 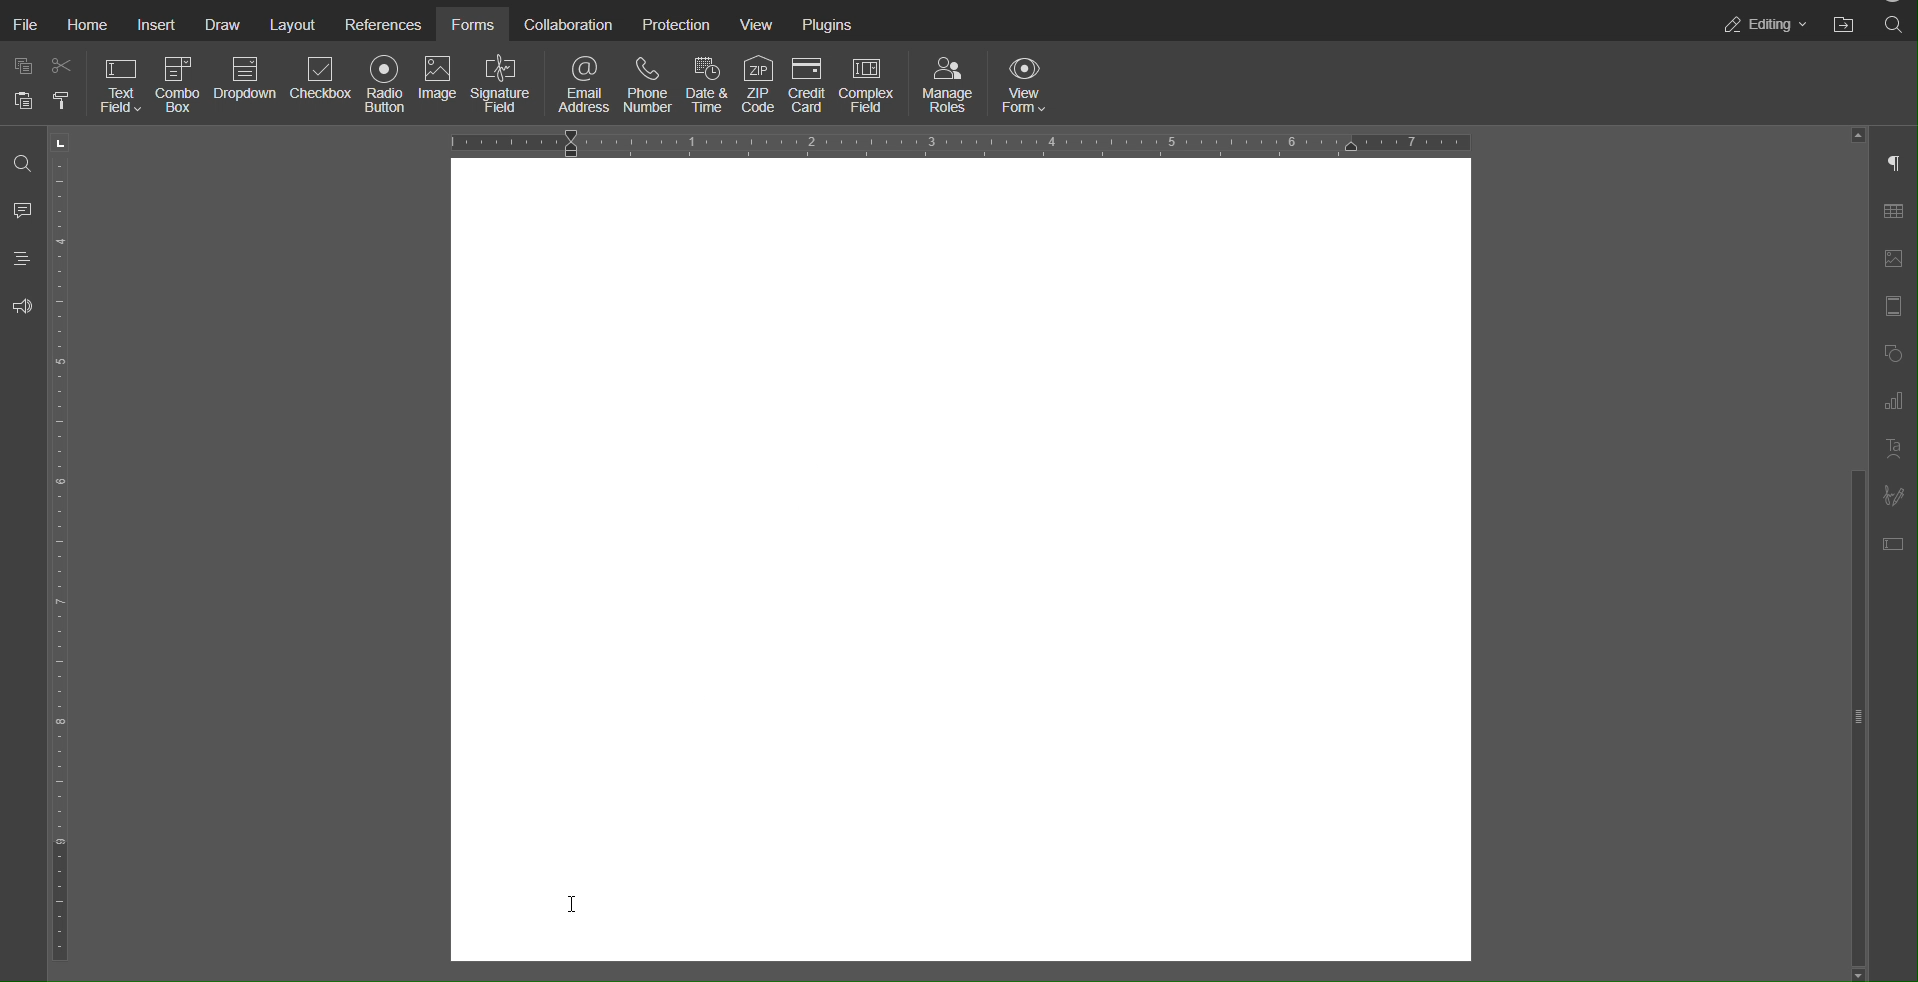 What do you see at coordinates (758, 84) in the screenshot?
I see `ZIP Code` at bounding box center [758, 84].